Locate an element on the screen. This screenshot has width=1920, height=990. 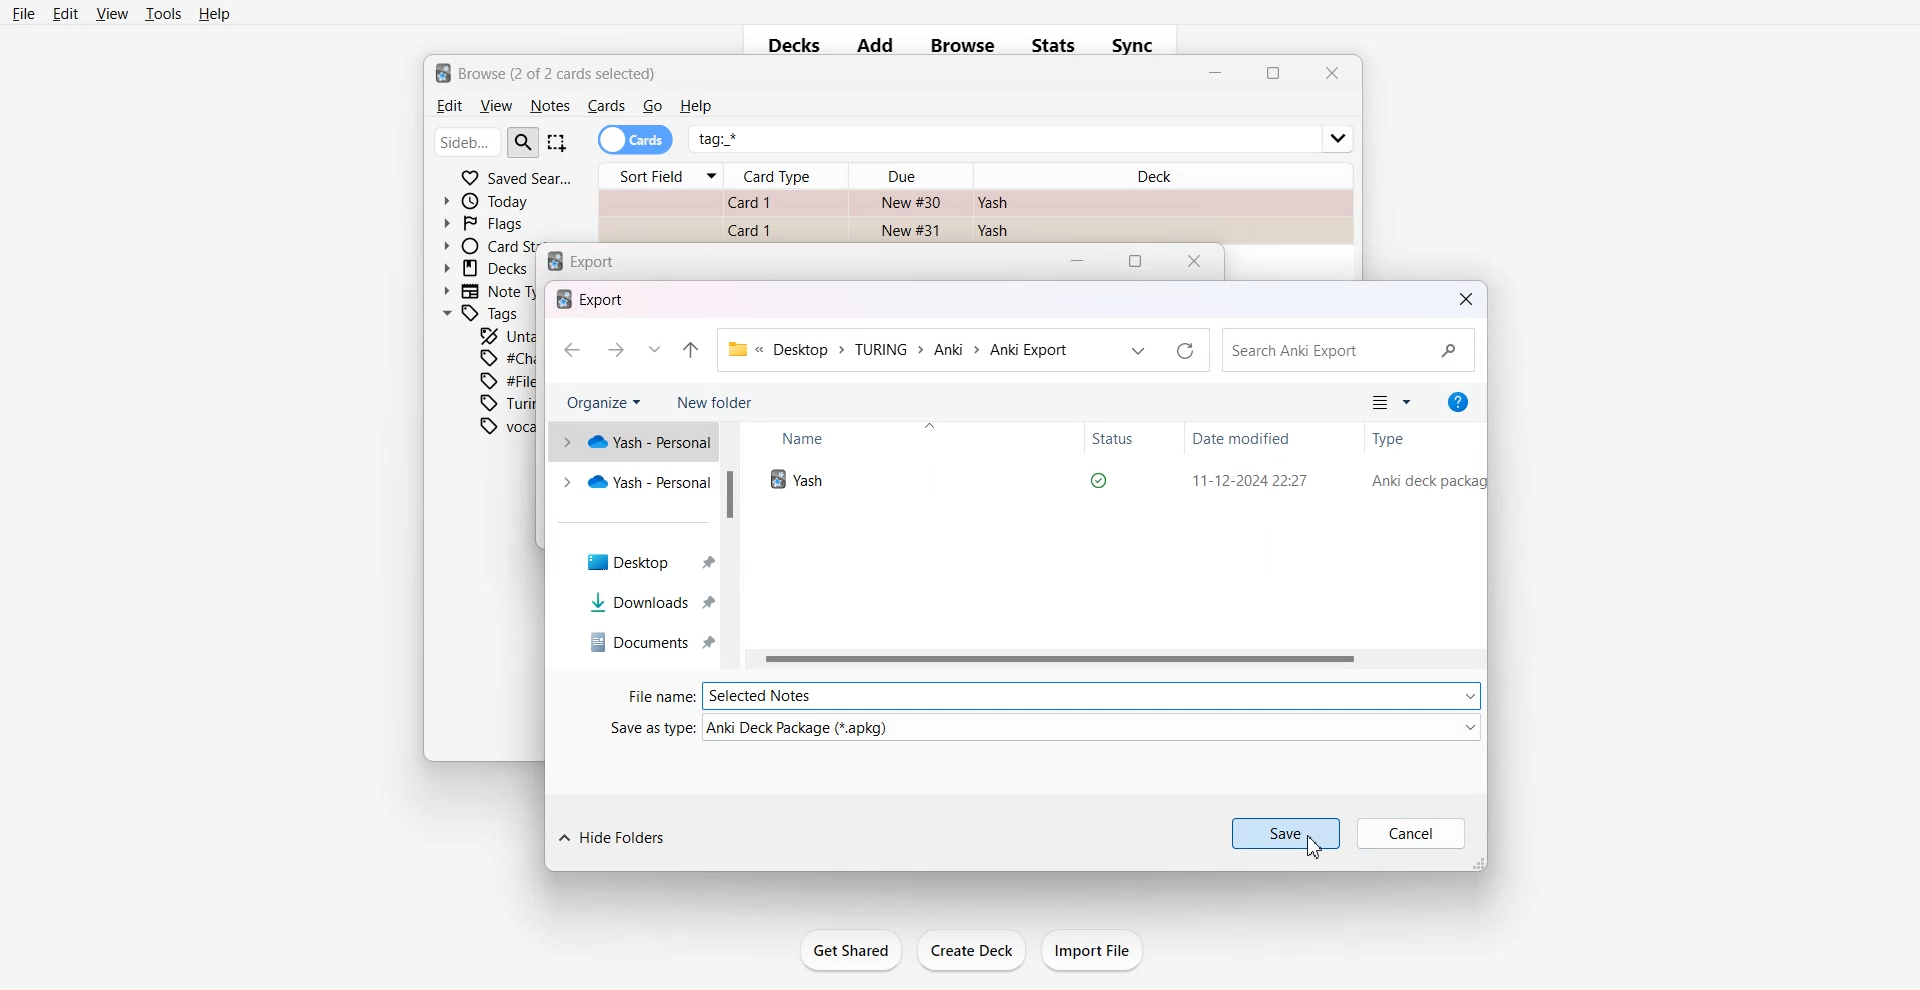
Vertical scroll bar is located at coordinates (733, 546).